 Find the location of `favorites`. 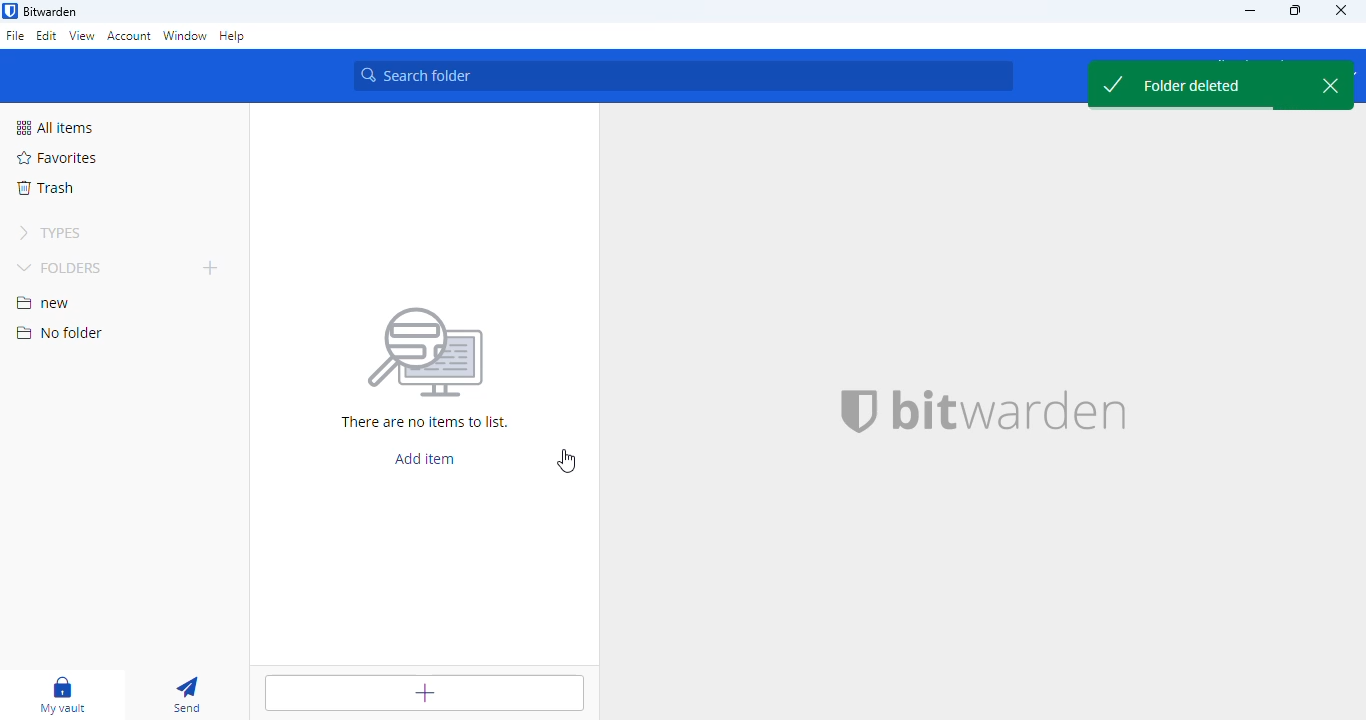

favorites is located at coordinates (58, 158).